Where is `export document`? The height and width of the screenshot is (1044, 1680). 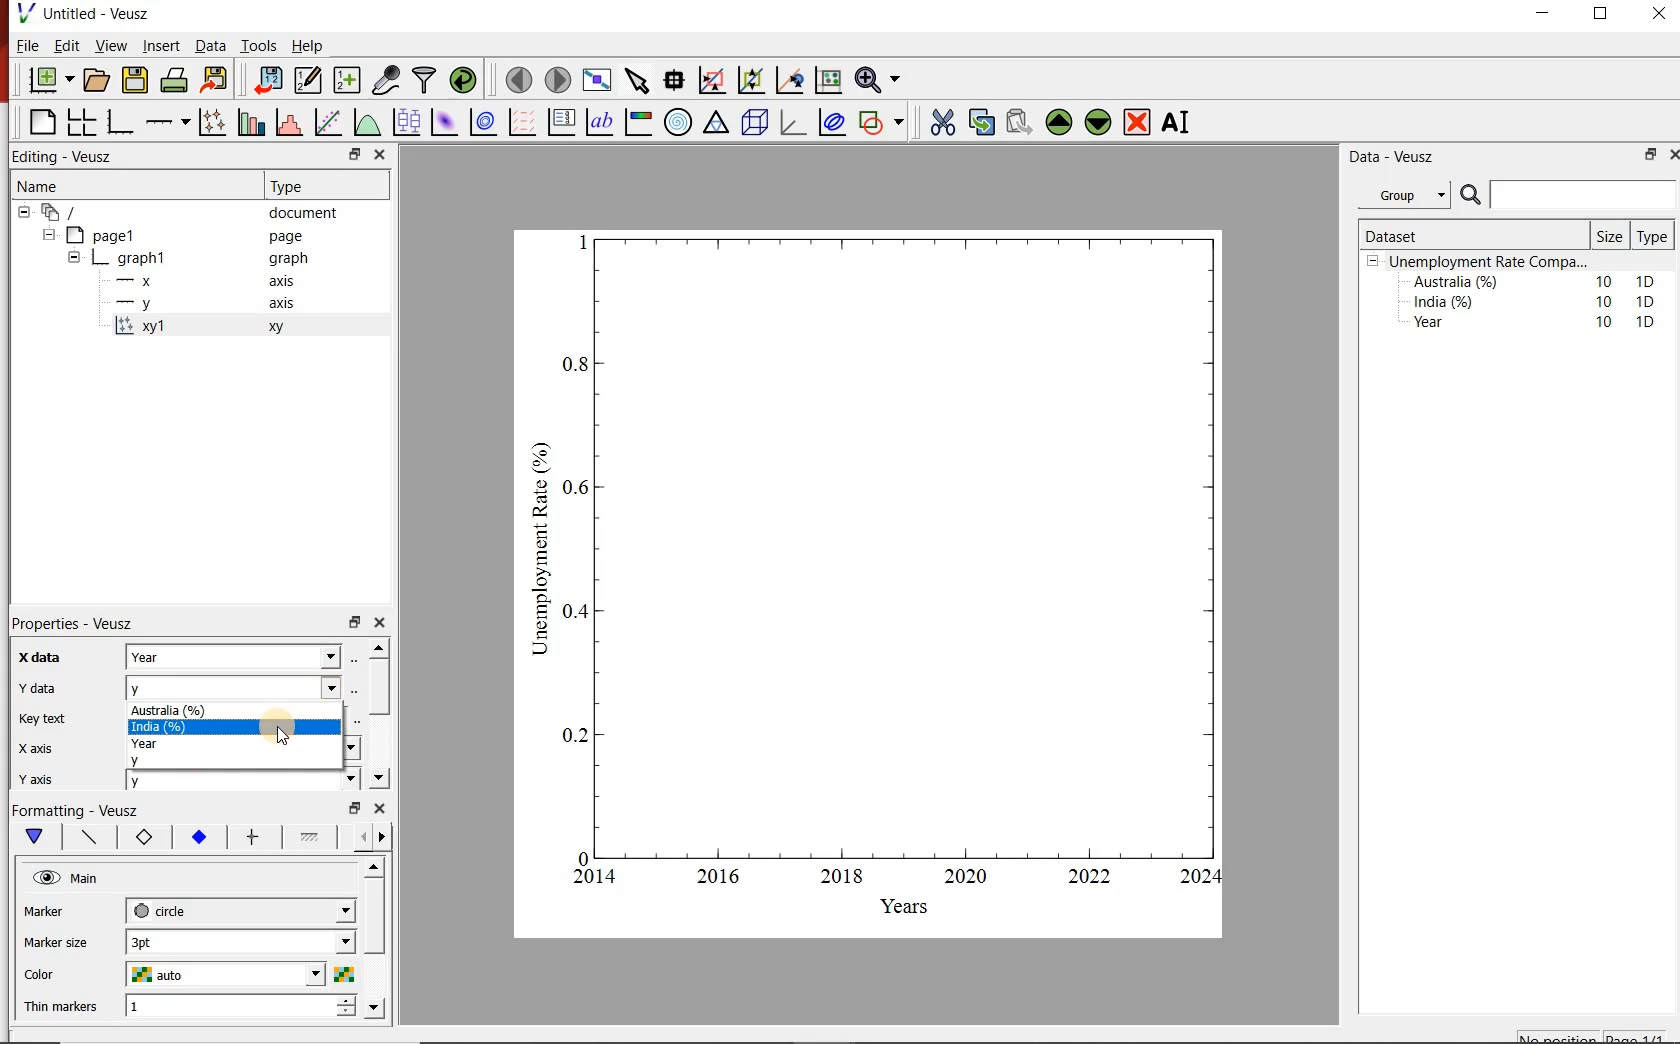 export document is located at coordinates (217, 78).